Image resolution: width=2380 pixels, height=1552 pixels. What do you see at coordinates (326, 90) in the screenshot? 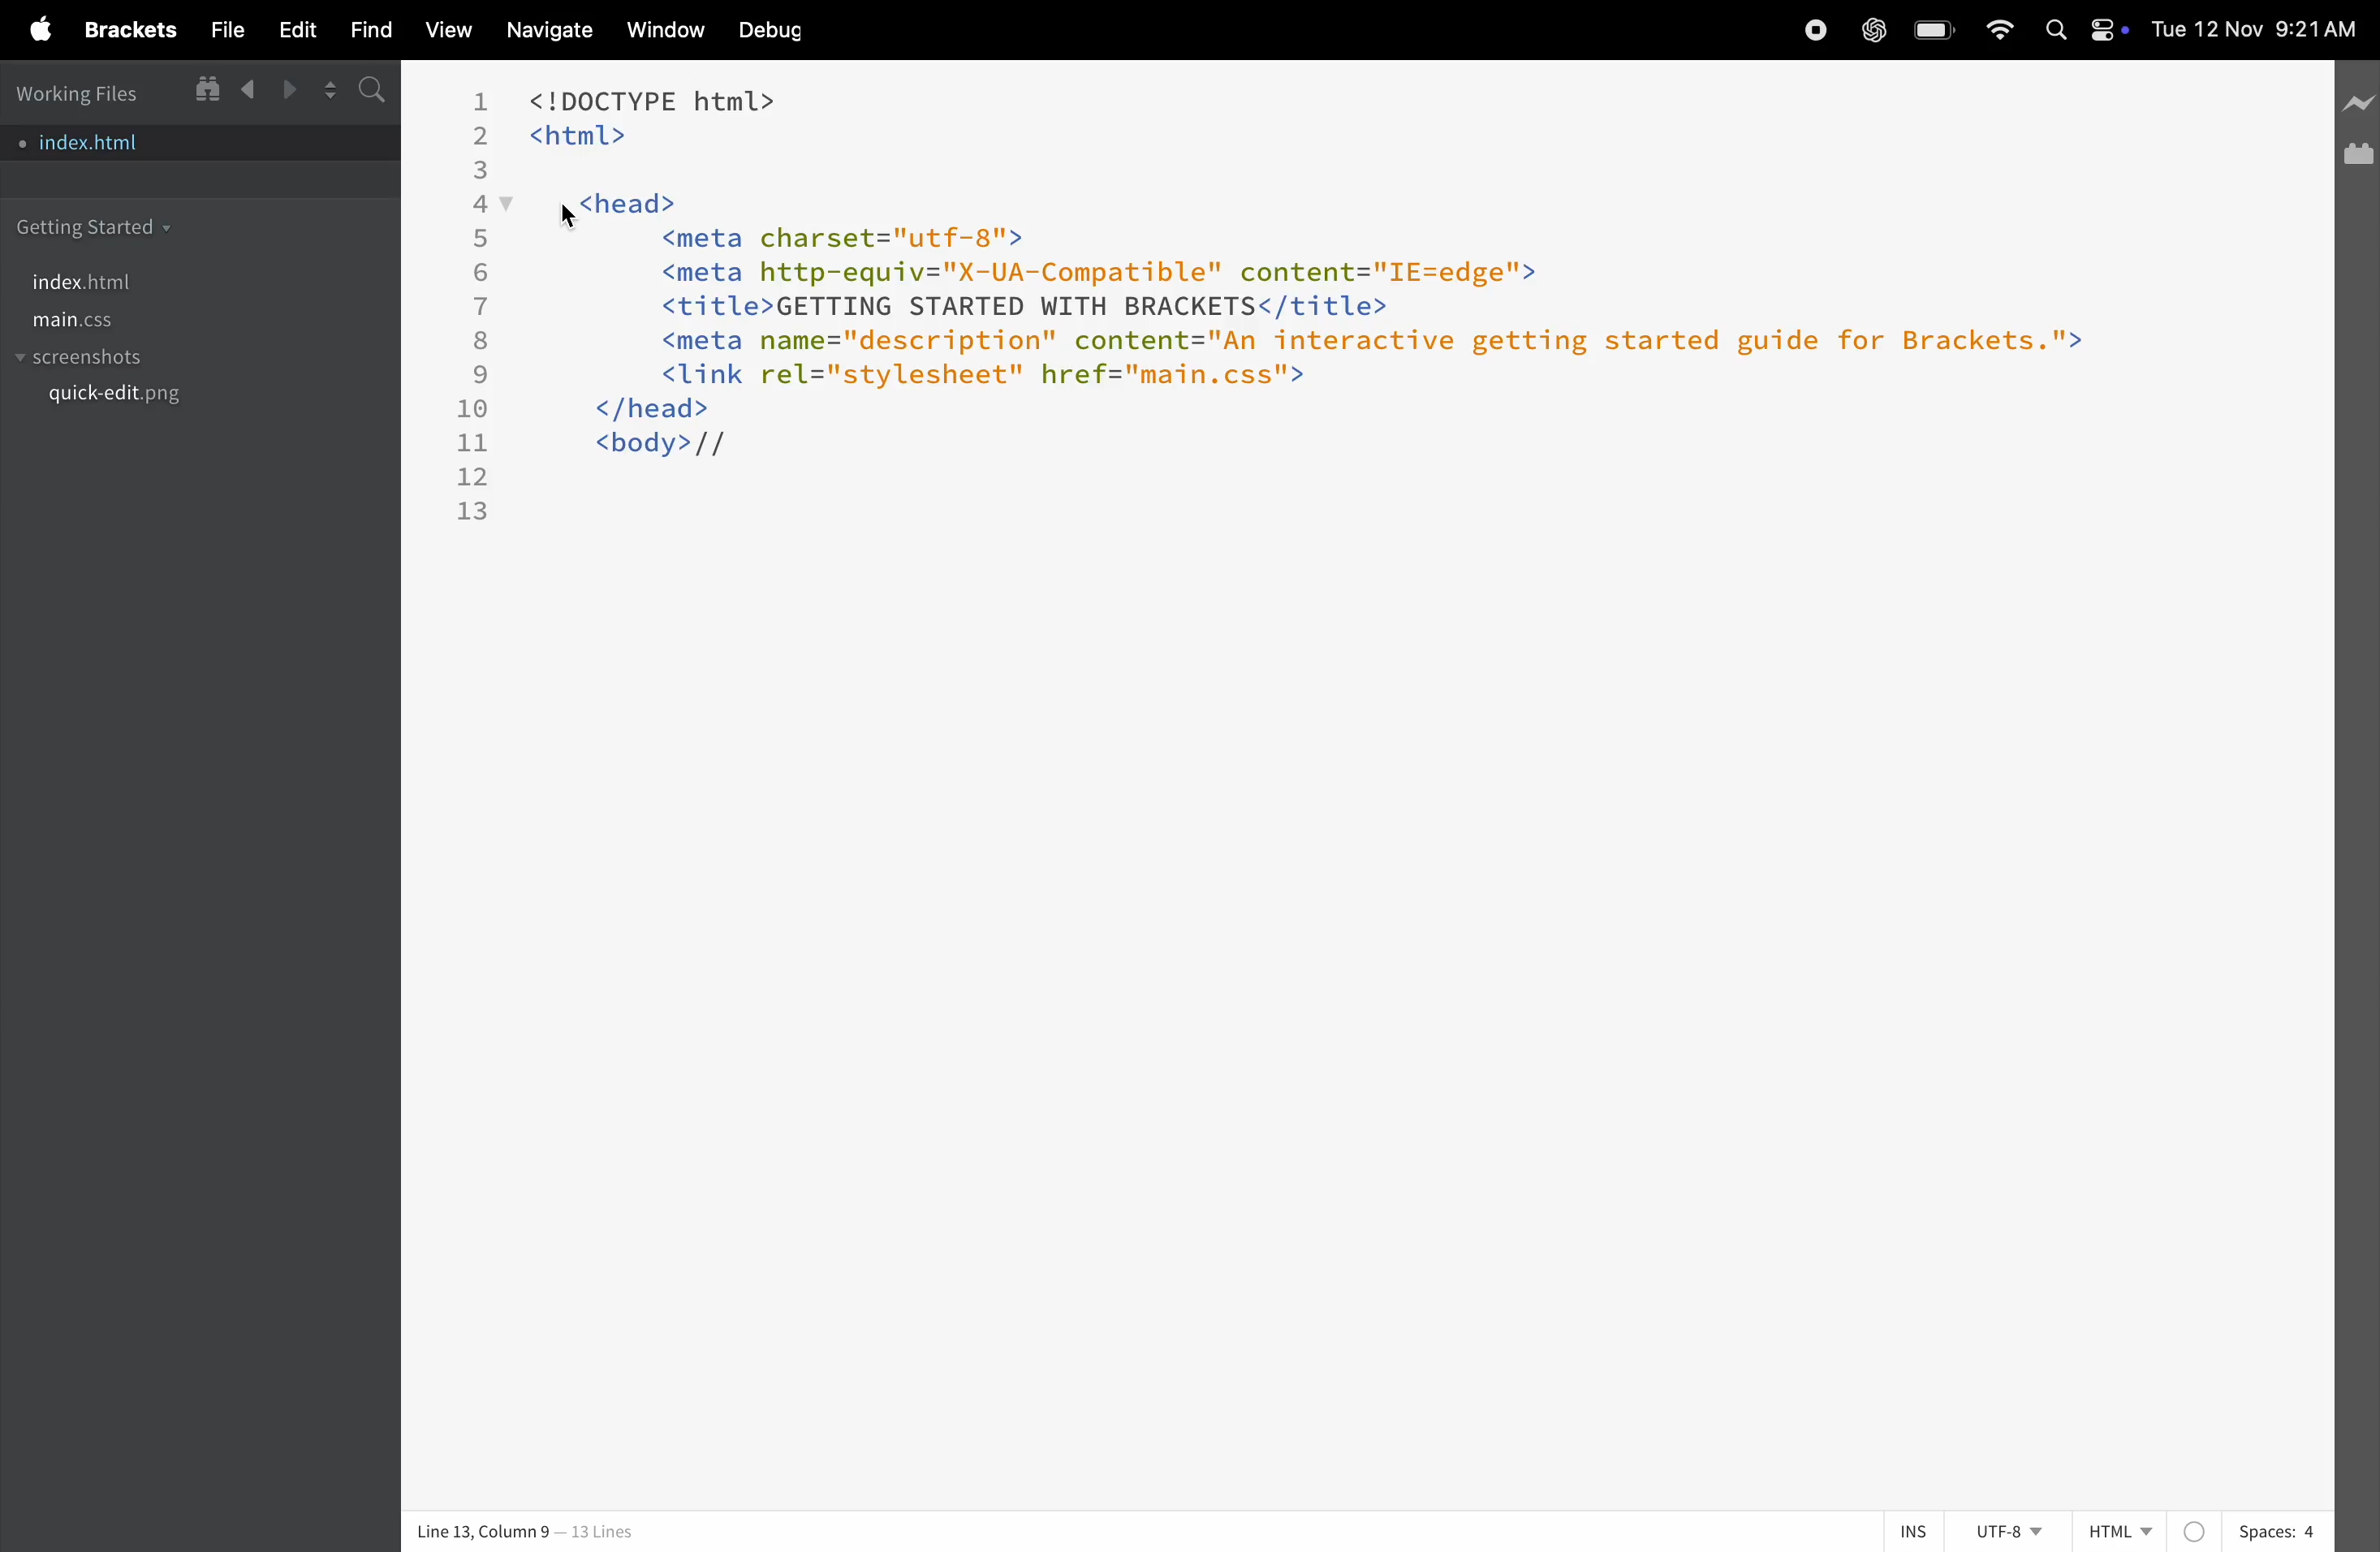
I see `split editor` at bounding box center [326, 90].